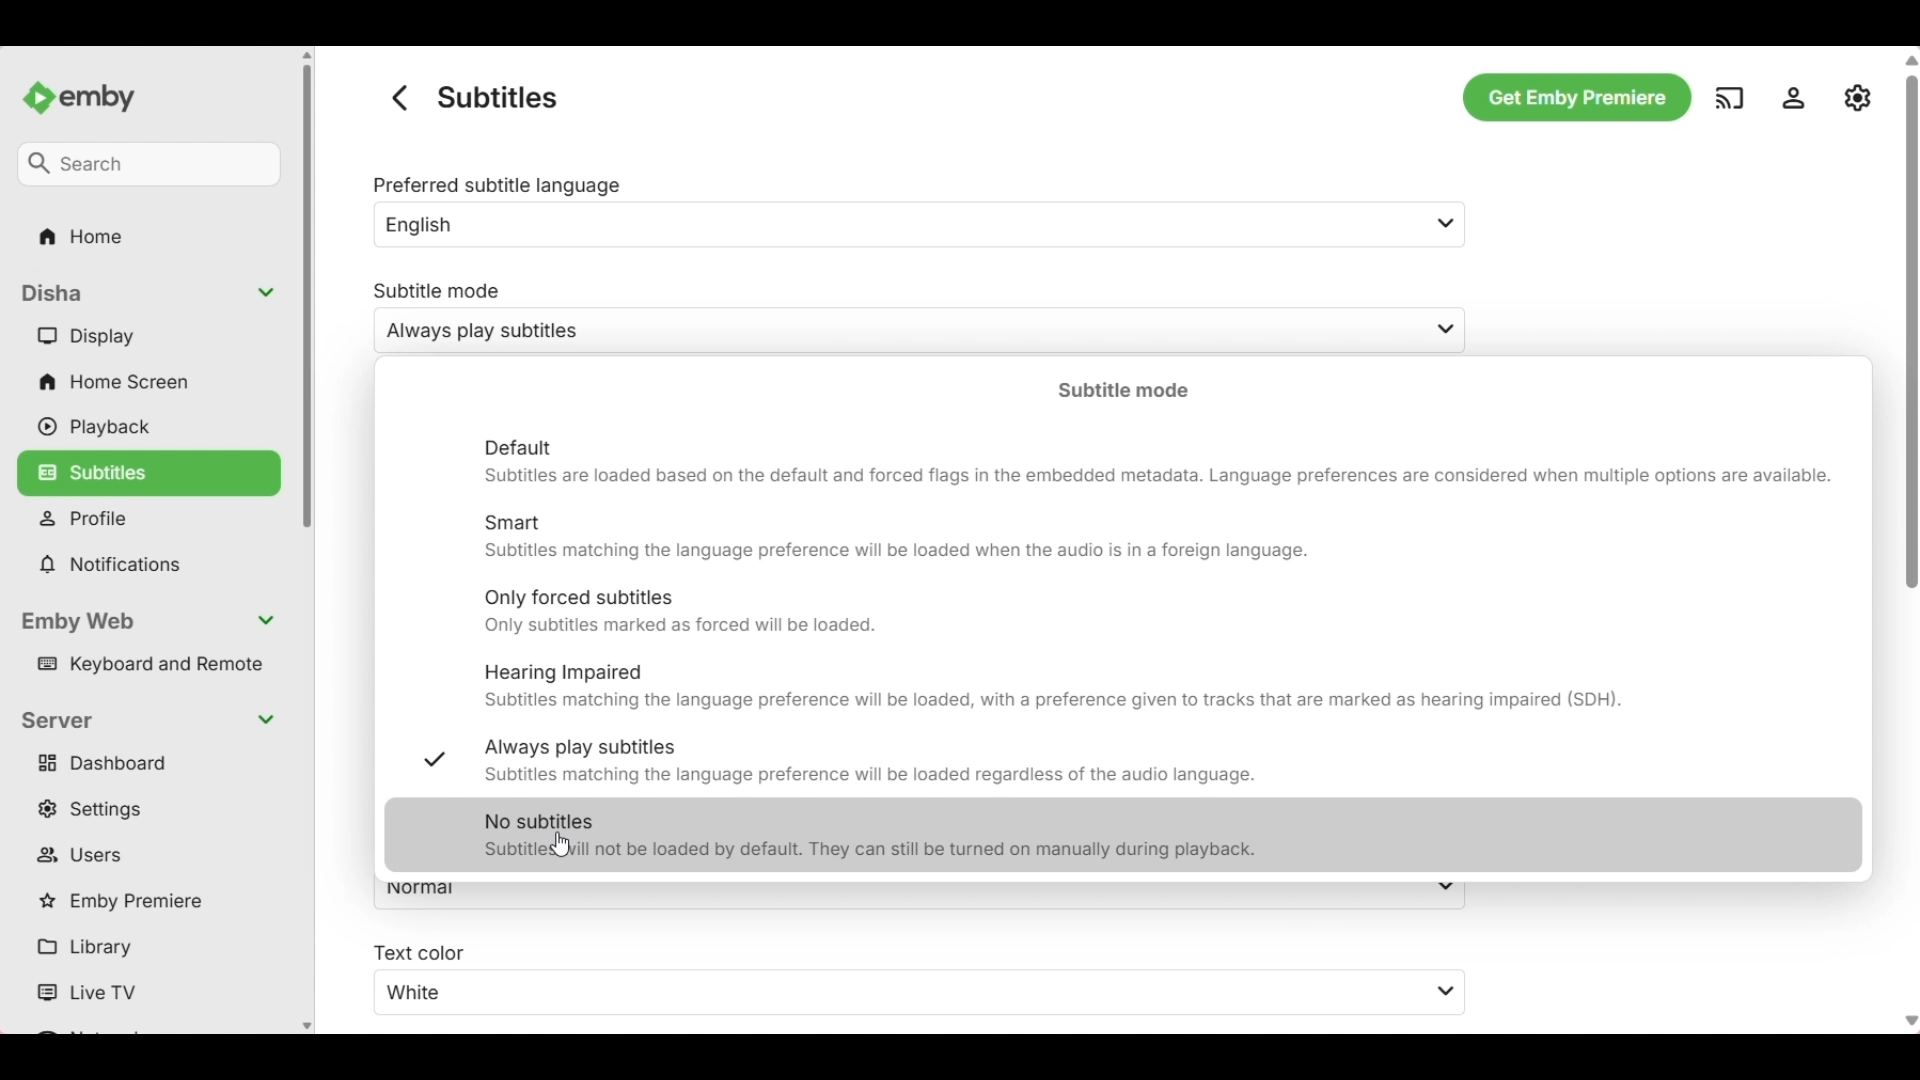 The height and width of the screenshot is (1080, 1920). I want to click on Notification, so click(150, 565).